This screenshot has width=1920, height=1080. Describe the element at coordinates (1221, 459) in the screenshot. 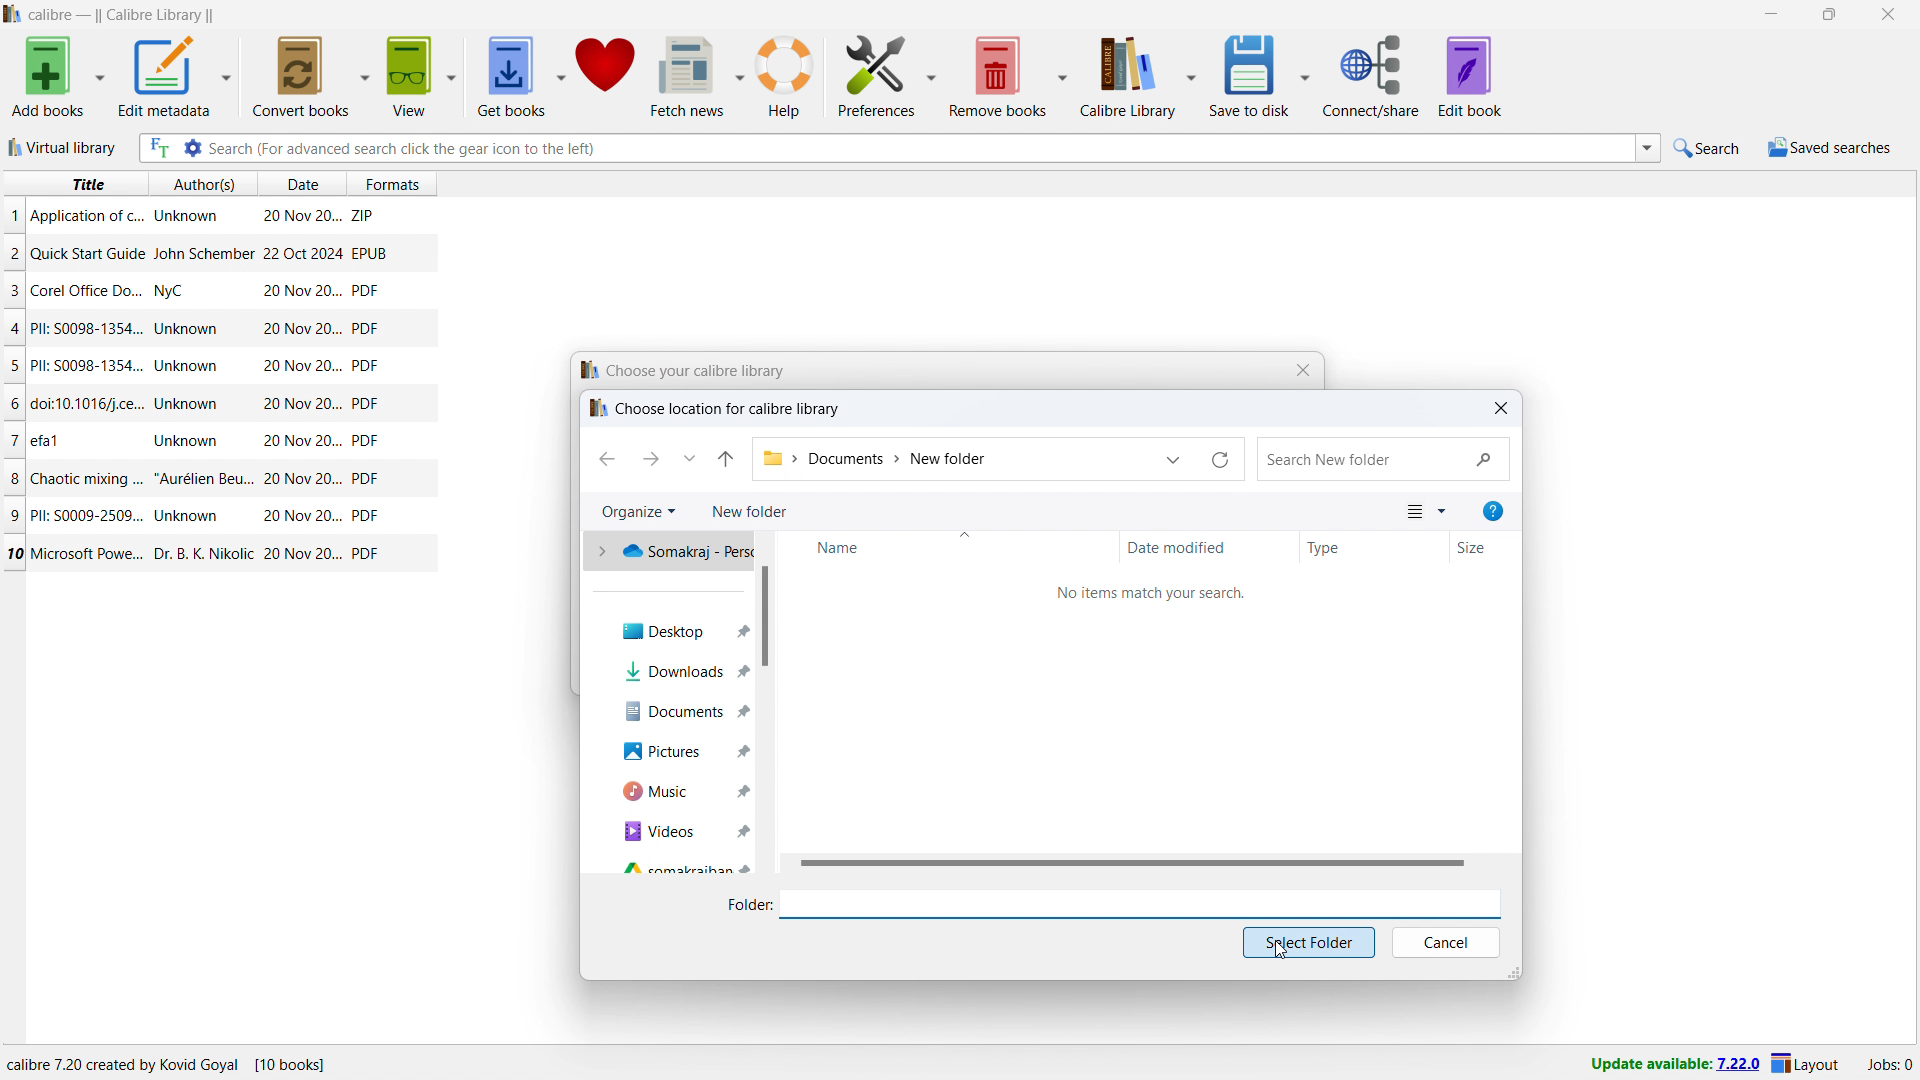

I see `refresh` at that location.